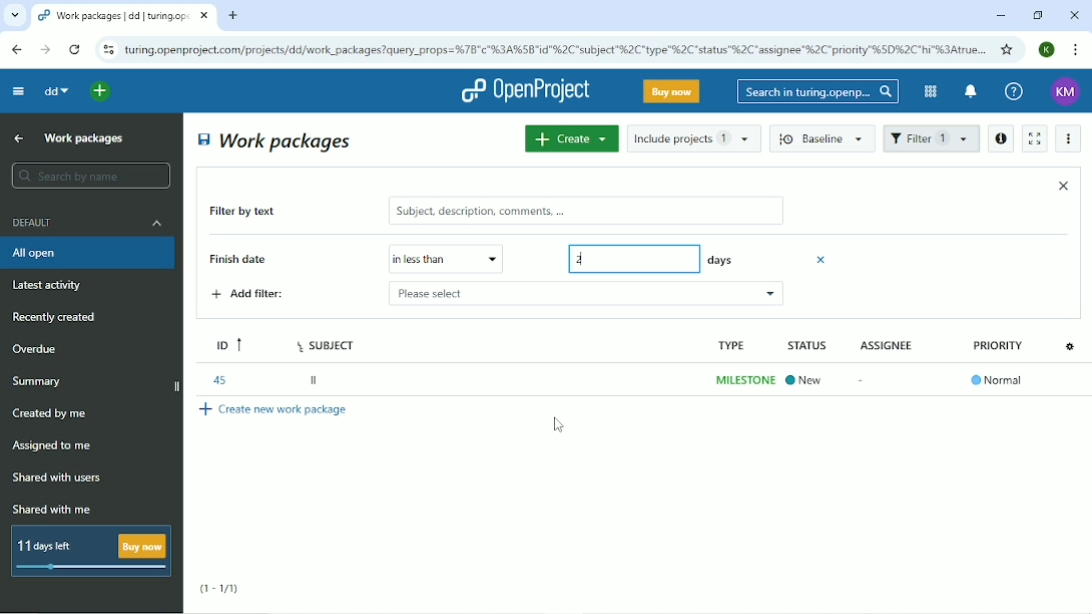  Describe the element at coordinates (43, 50) in the screenshot. I see `Forward` at that location.